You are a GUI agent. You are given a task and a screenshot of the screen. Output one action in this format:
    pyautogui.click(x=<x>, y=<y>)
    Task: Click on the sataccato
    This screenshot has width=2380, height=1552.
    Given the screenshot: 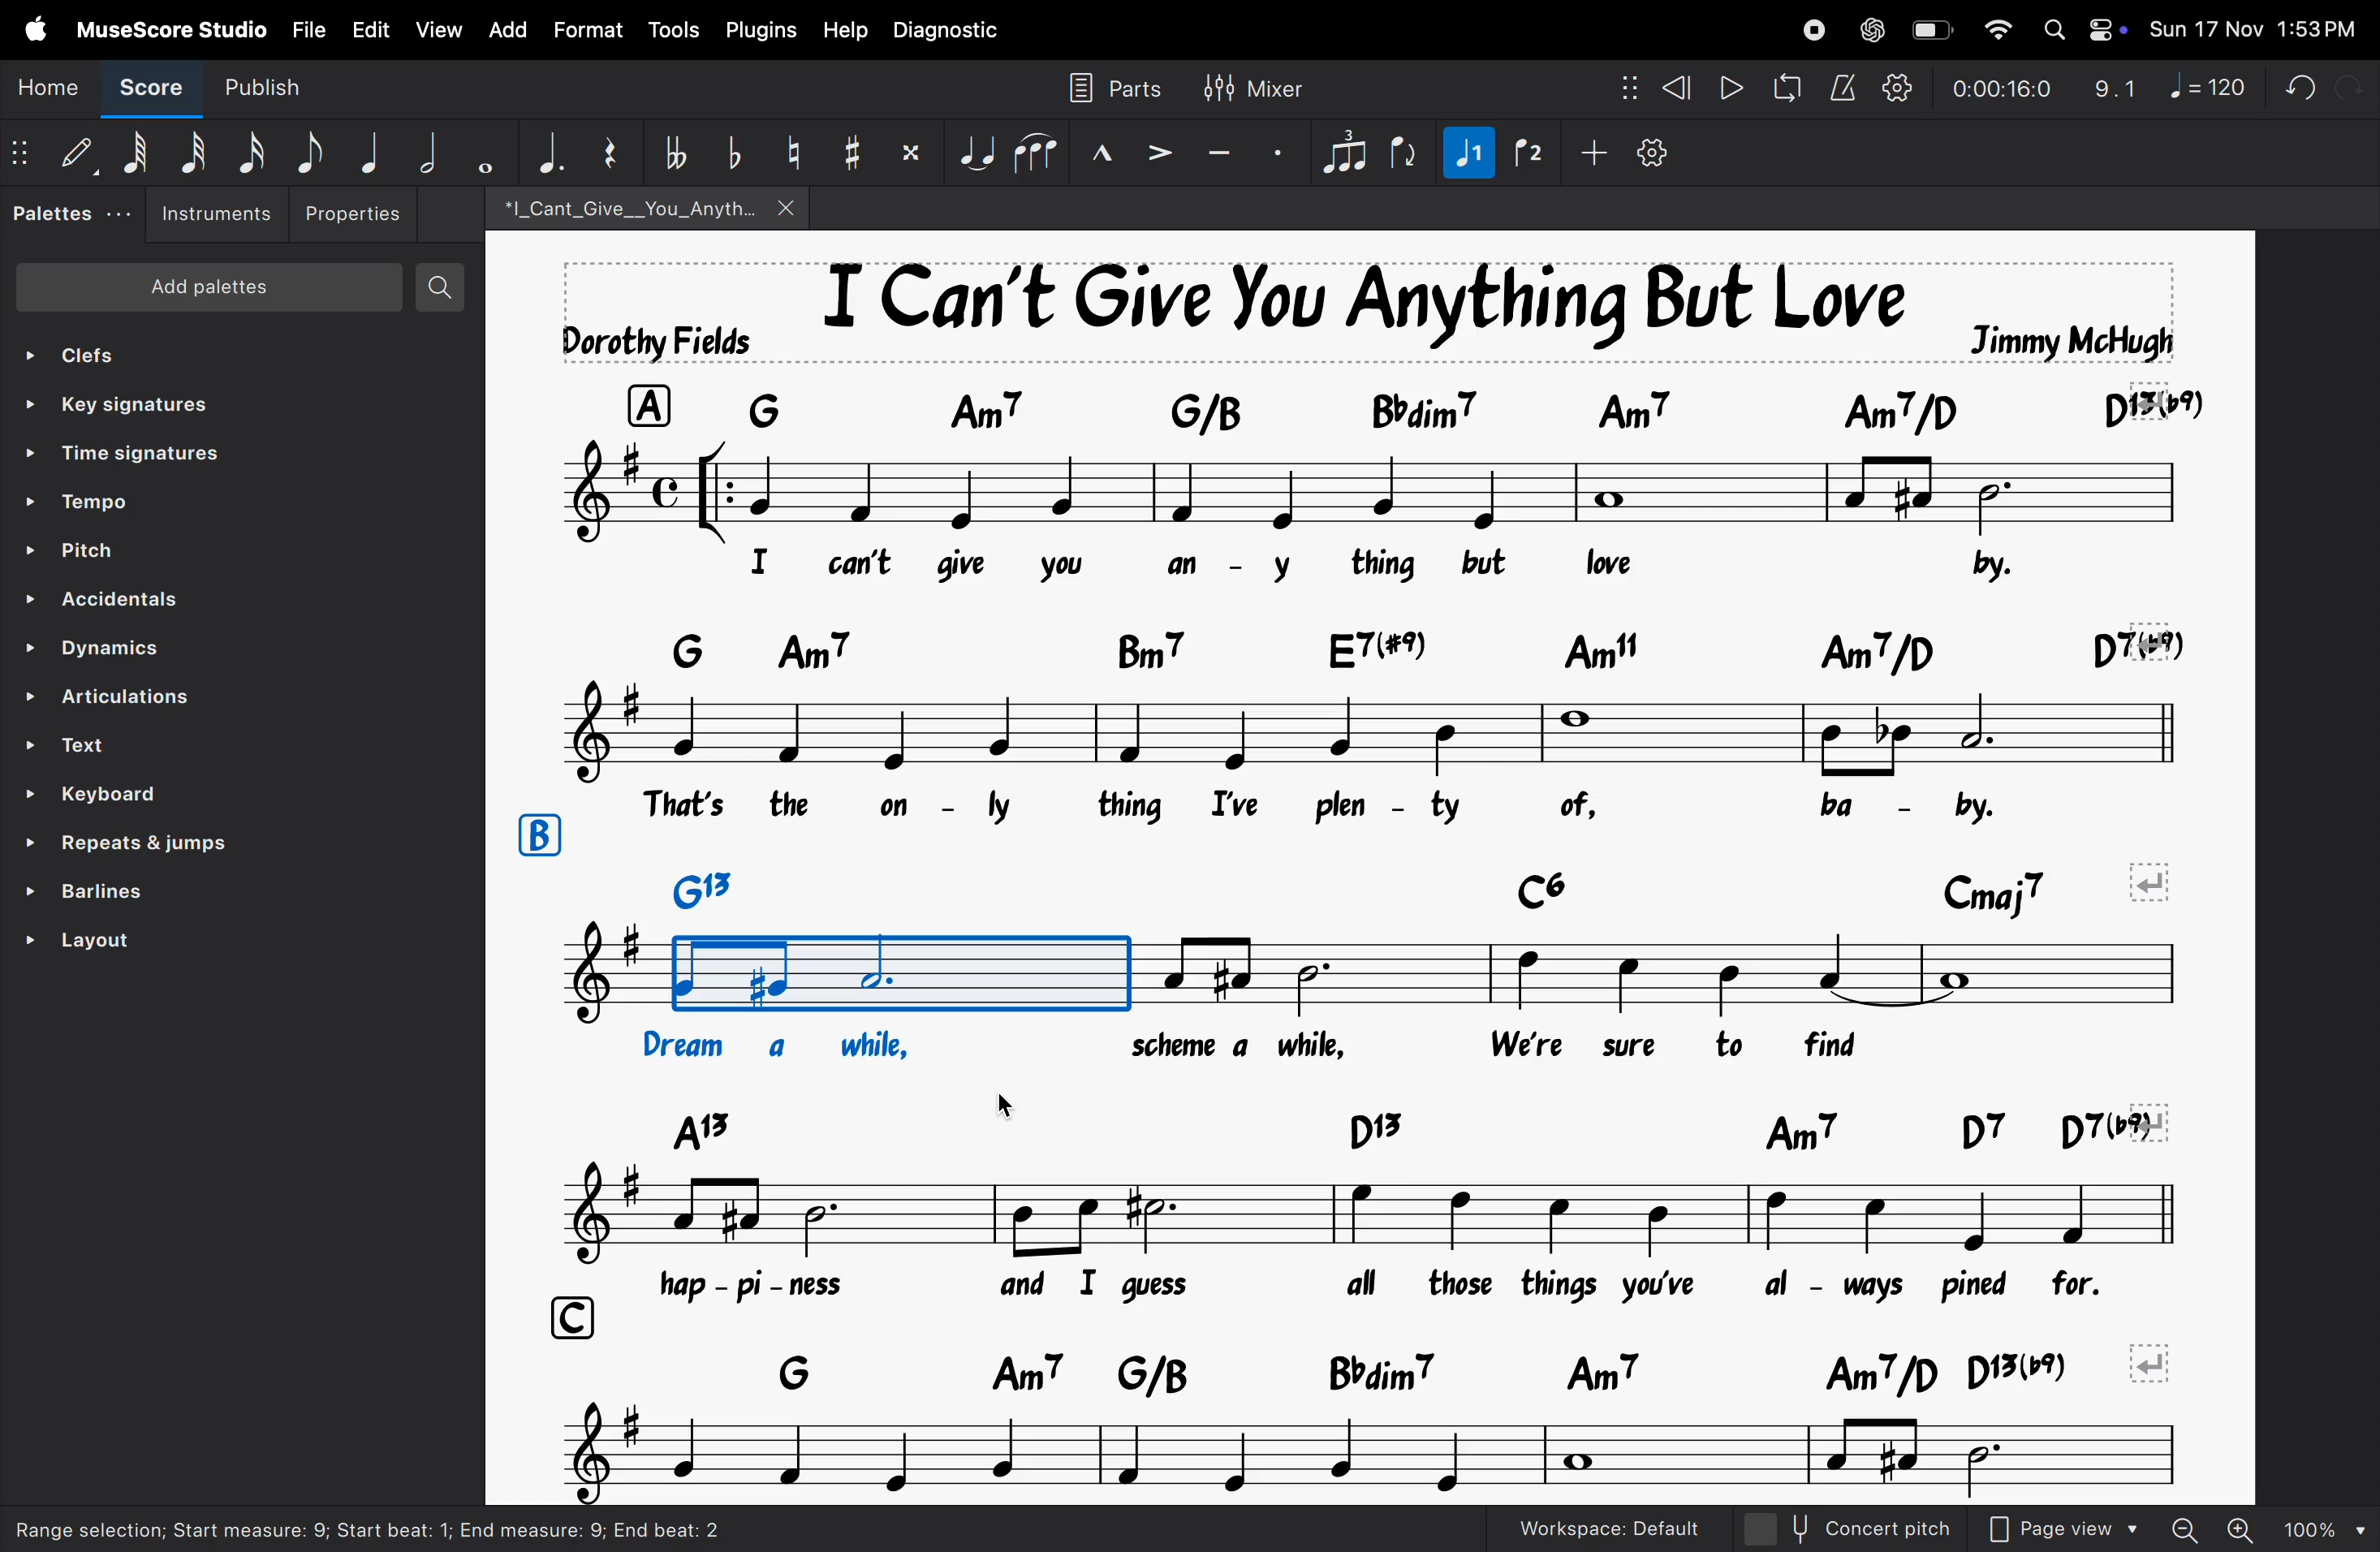 What is the action you would take?
    pyautogui.click(x=1286, y=149)
    